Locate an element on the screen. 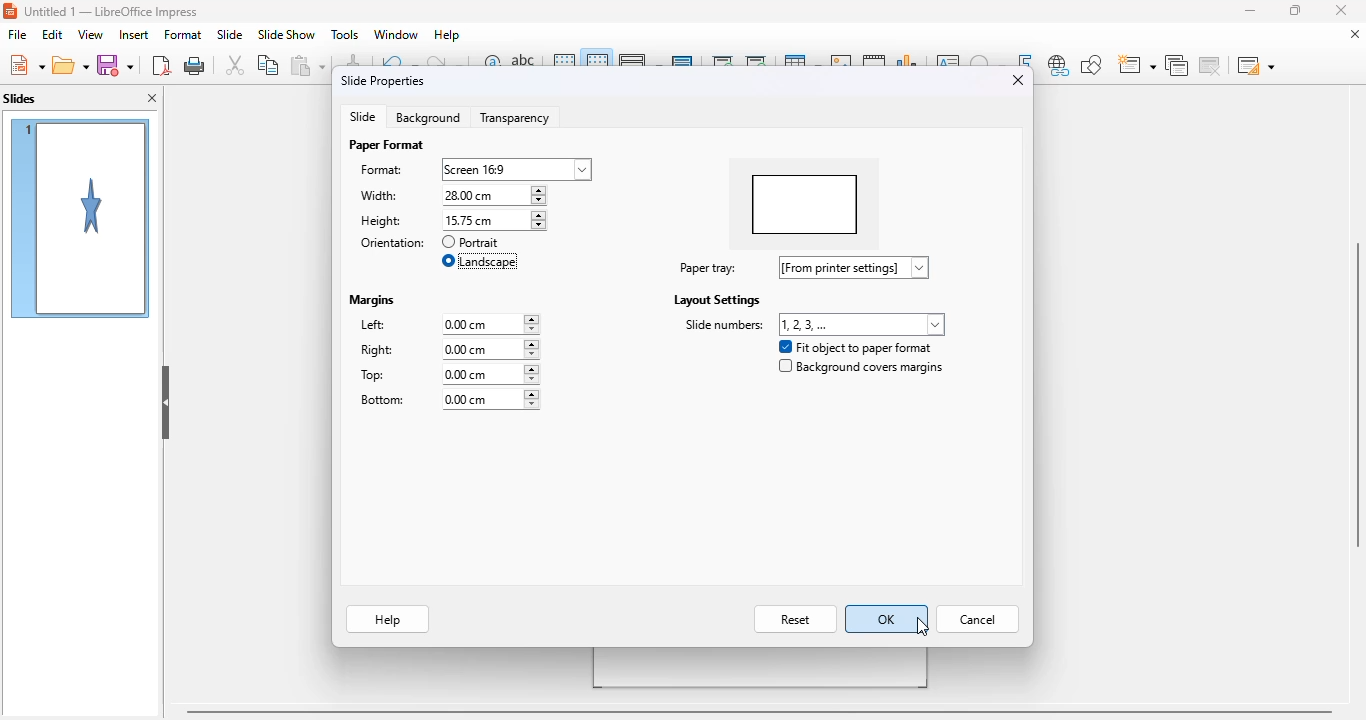 Image resolution: width=1366 pixels, height=720 pixels. side numbers is located at coordinates (720, 329).